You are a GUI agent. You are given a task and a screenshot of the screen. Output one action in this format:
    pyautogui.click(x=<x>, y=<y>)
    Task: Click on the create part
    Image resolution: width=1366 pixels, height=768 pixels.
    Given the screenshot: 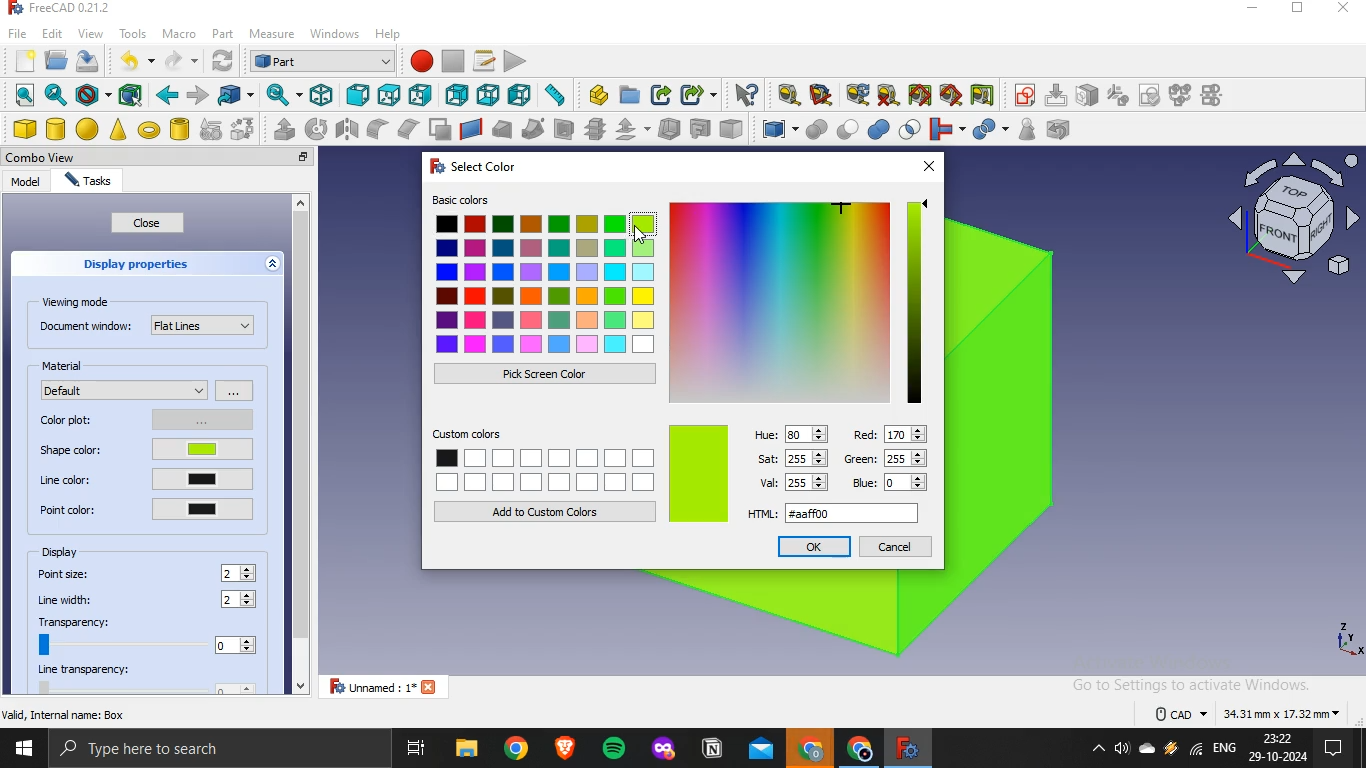 What is the action you would take?
    pyautogui.click(x=598, y=95)
    